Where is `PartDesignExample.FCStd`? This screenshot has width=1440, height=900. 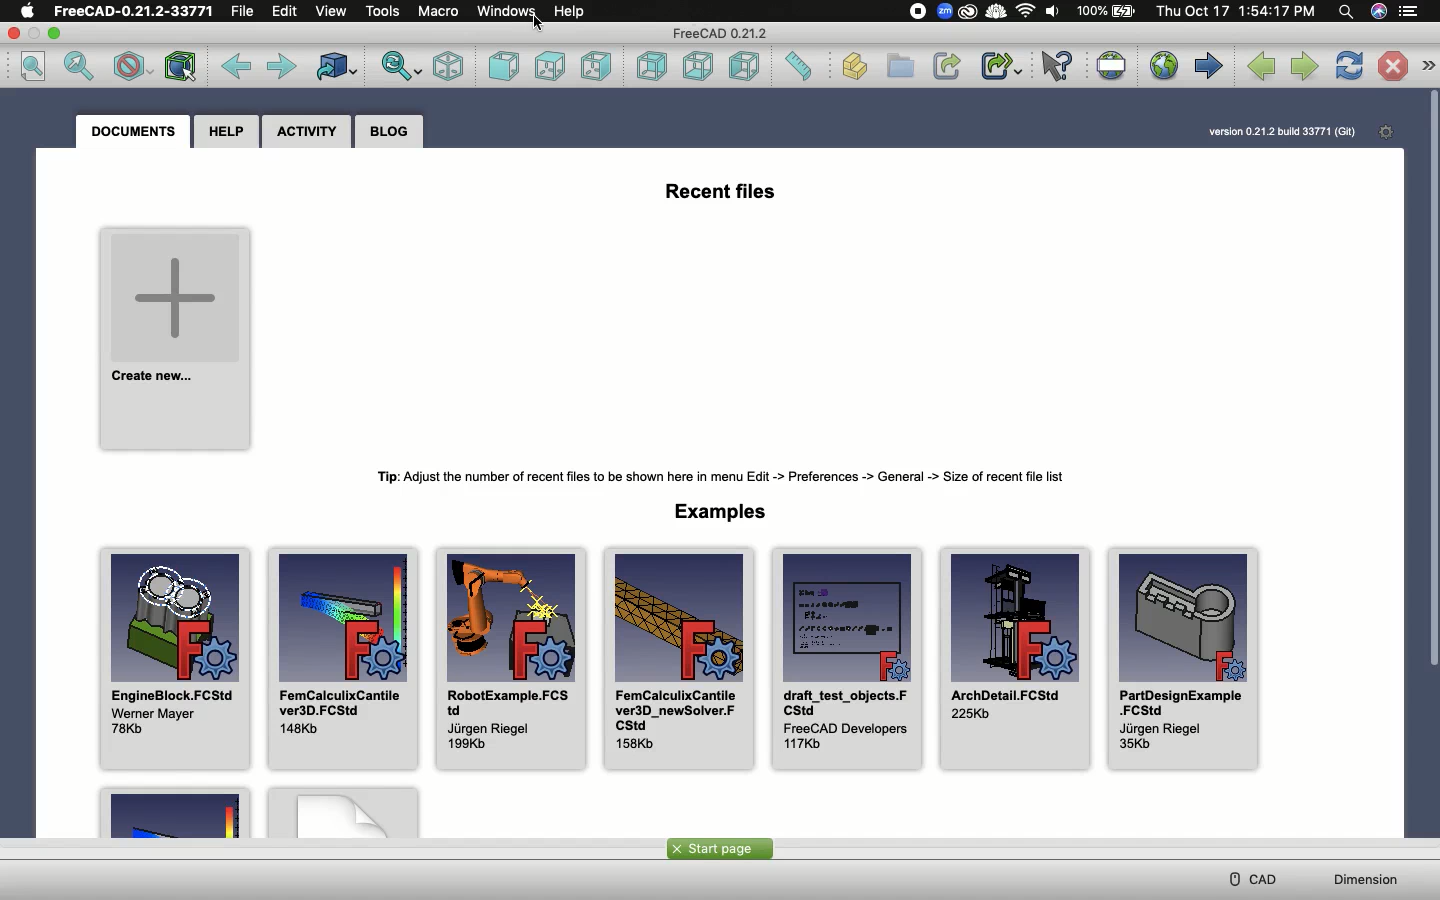
PartDesignExample.FCStd is located at coordinates (1187, 659).